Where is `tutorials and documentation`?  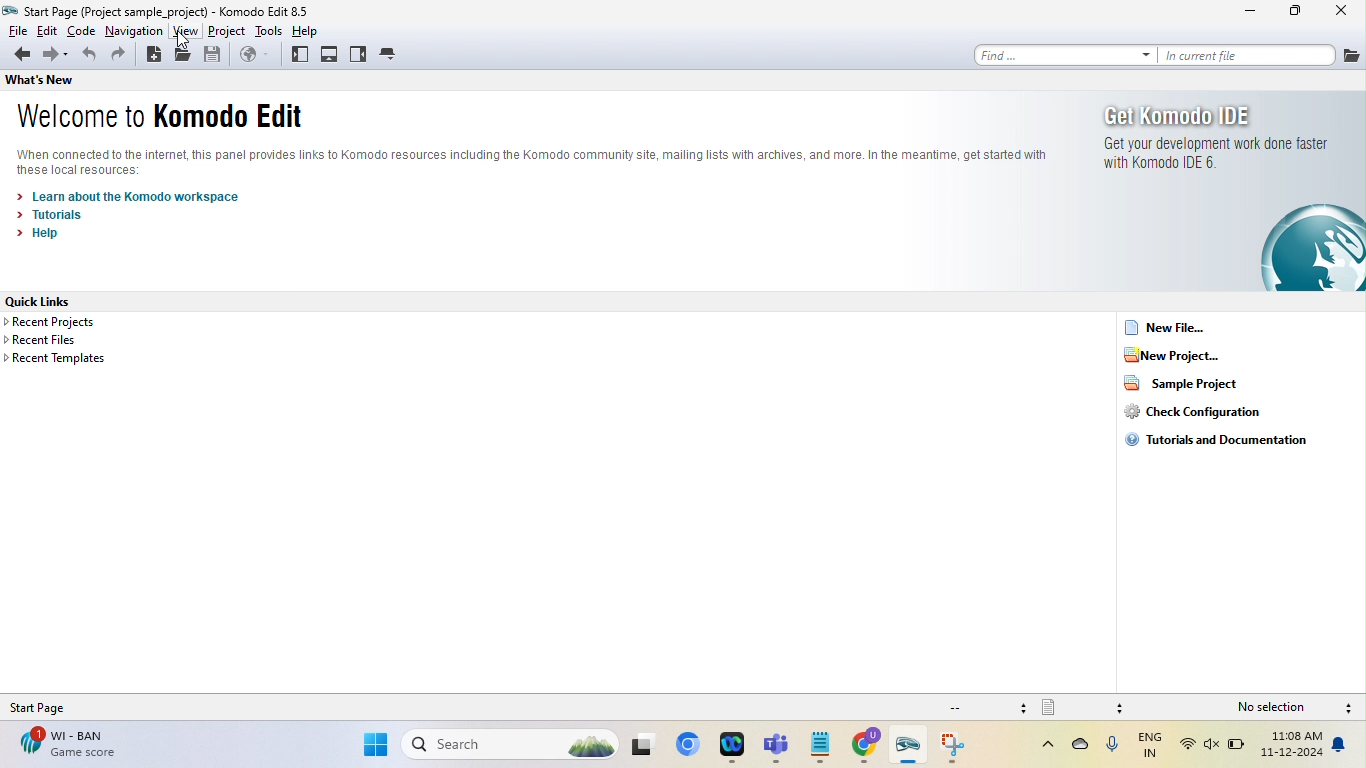 tutorials and documentation is located at coordinates (1215, 441).